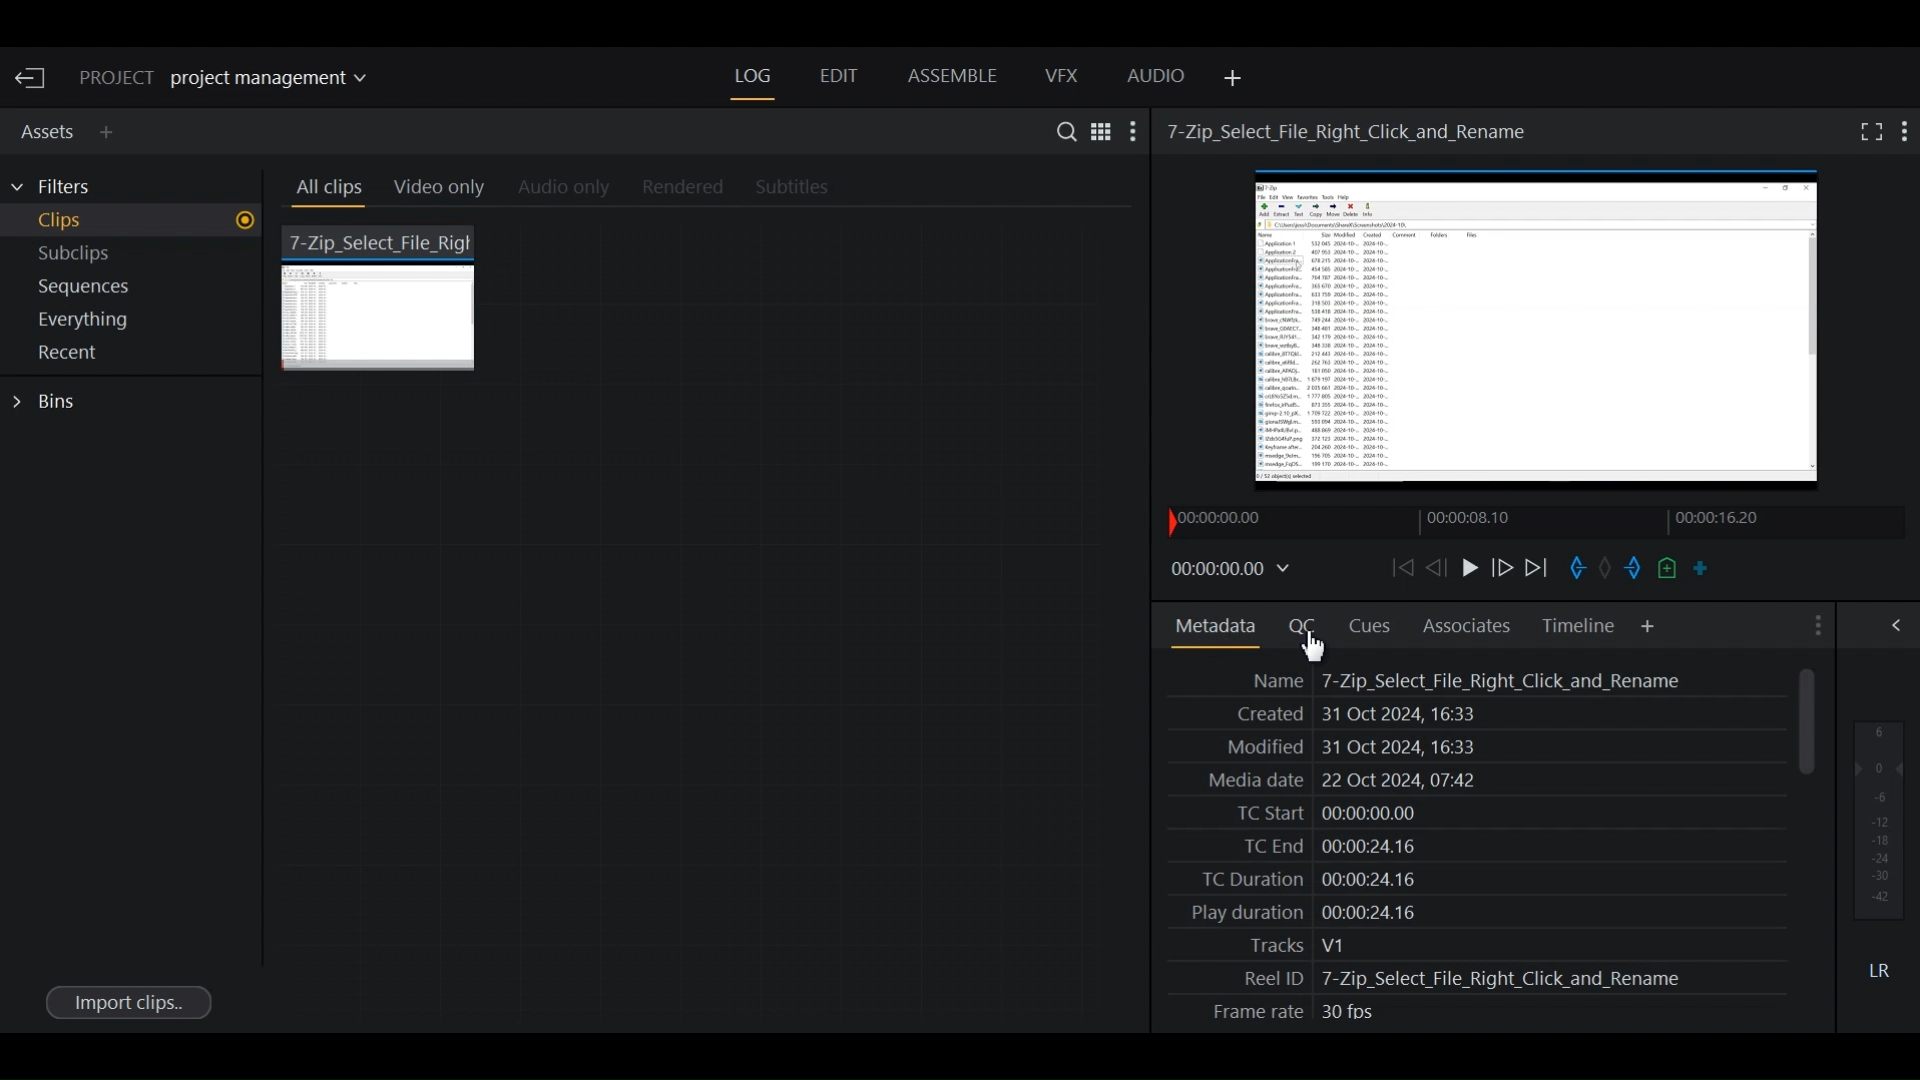 The height and width of the screenshot is (1080, 1920). I want to click on Show everything in current project, so click(136, 322).